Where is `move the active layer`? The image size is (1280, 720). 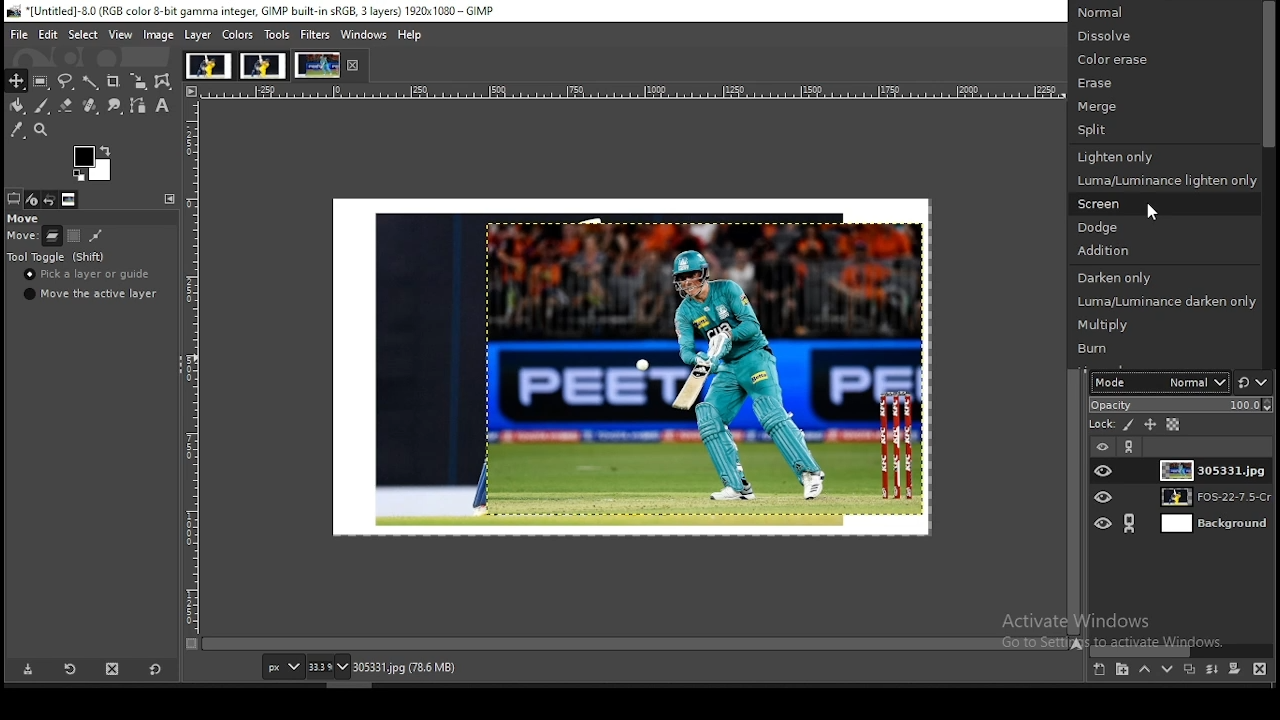
move the active layer is located at coordinates (91, 294).